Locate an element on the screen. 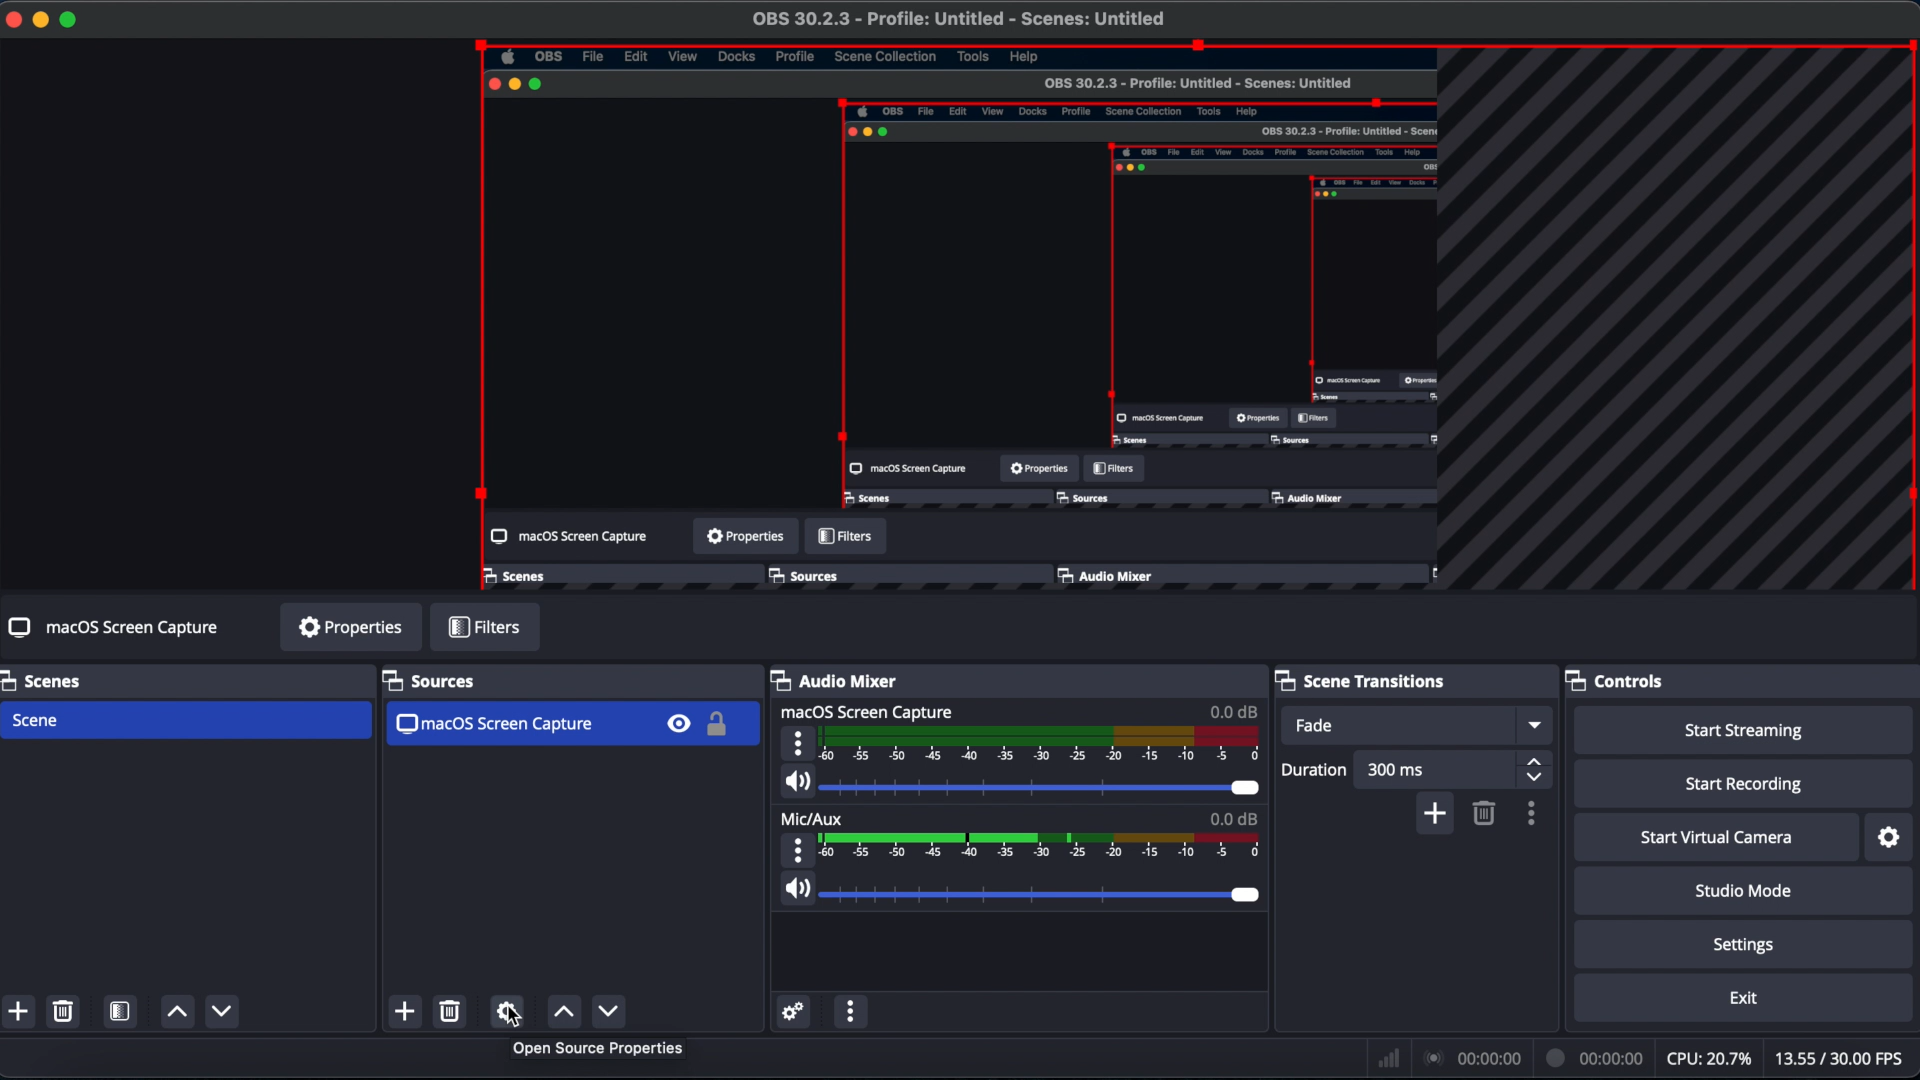  mic volume level meter is located at coordinates (1041, 847).